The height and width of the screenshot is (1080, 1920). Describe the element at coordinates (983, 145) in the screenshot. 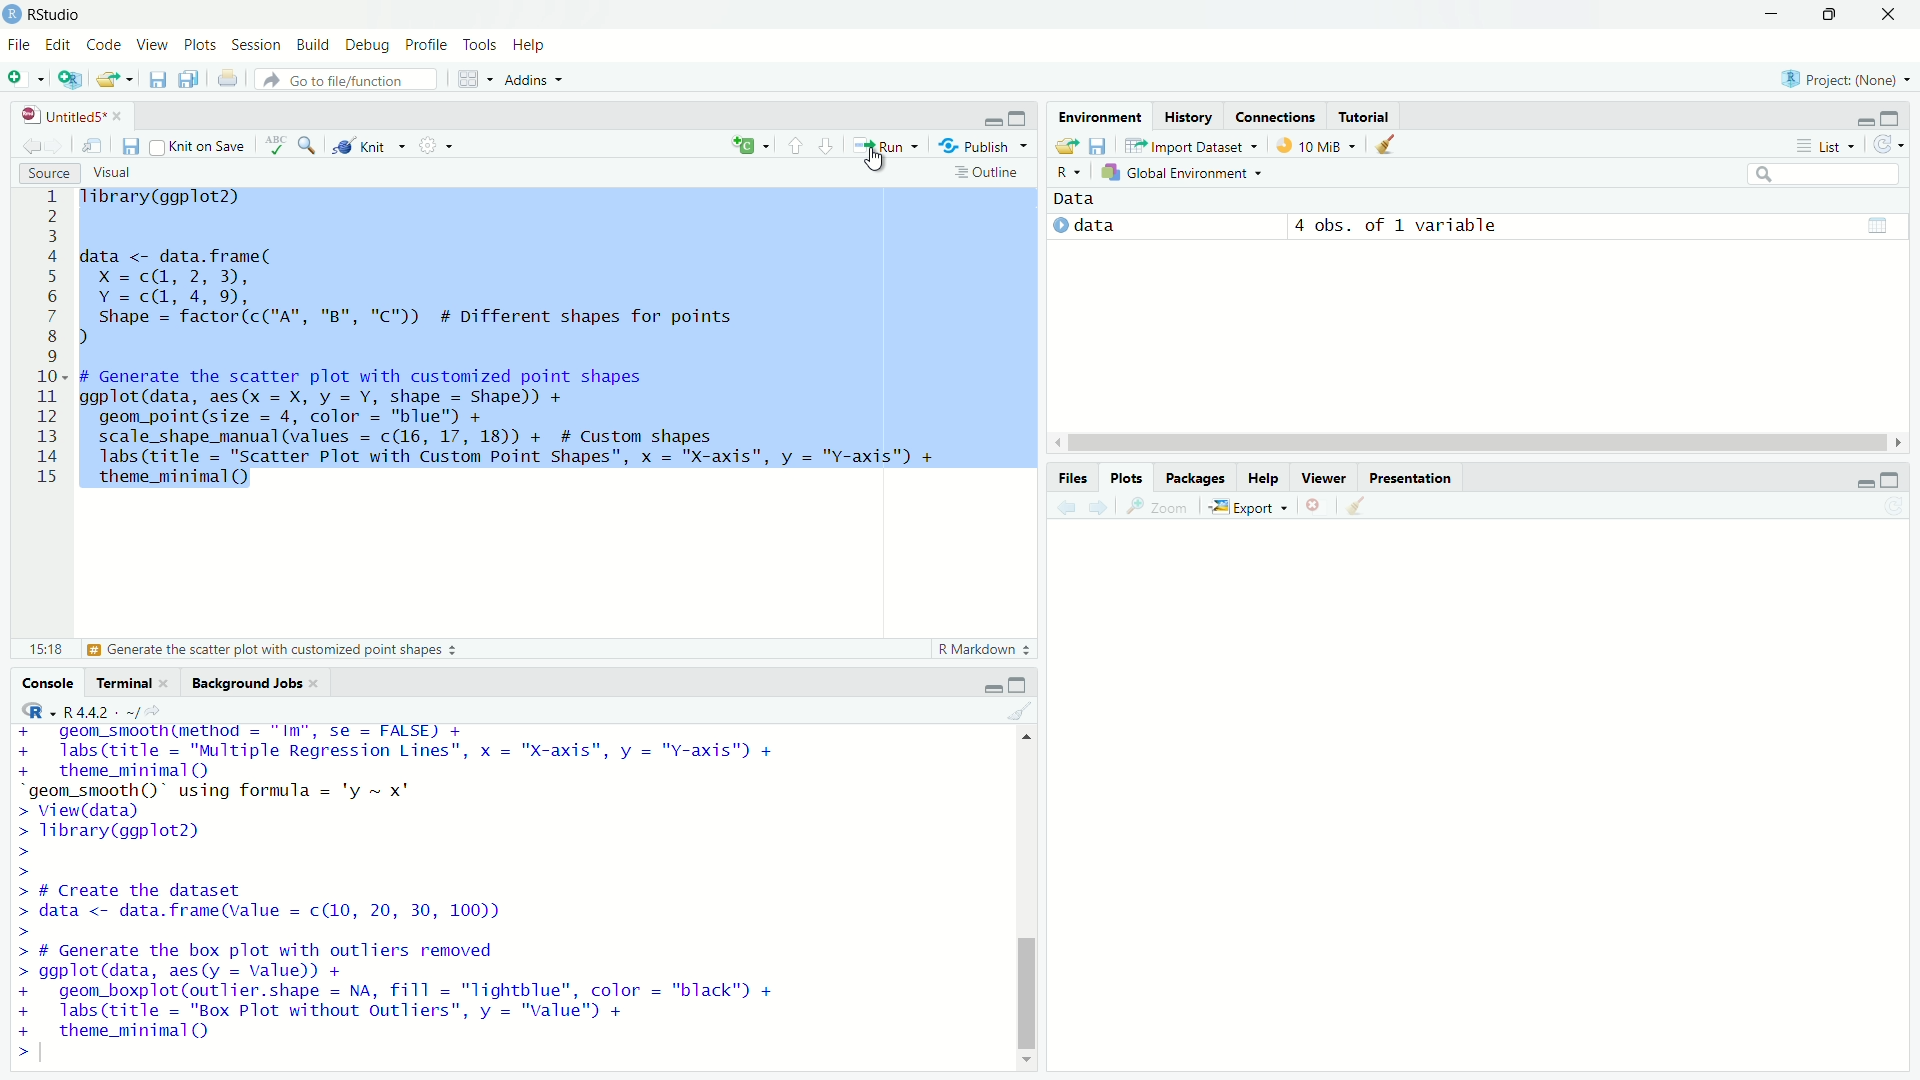

I see `Publish` at that location.